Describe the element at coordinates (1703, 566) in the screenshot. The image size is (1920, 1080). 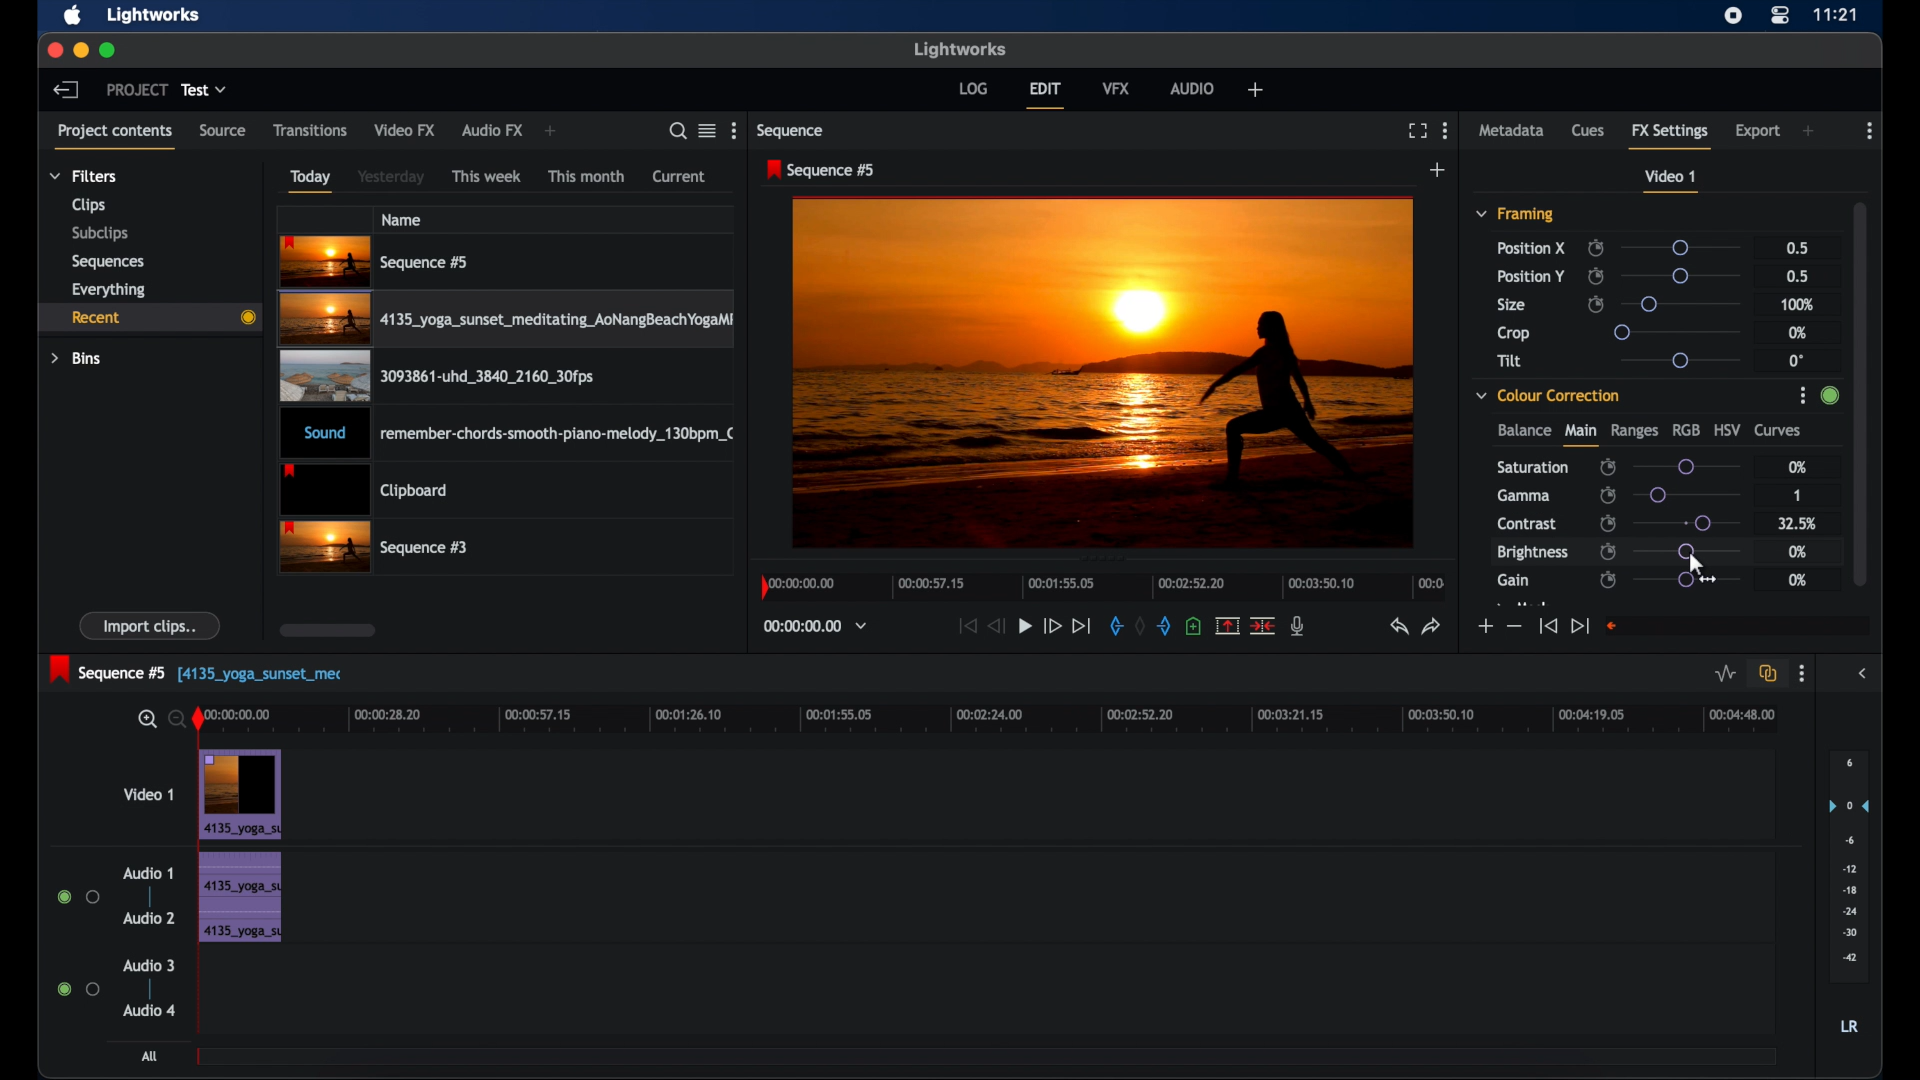
I see `cursor` at that location.